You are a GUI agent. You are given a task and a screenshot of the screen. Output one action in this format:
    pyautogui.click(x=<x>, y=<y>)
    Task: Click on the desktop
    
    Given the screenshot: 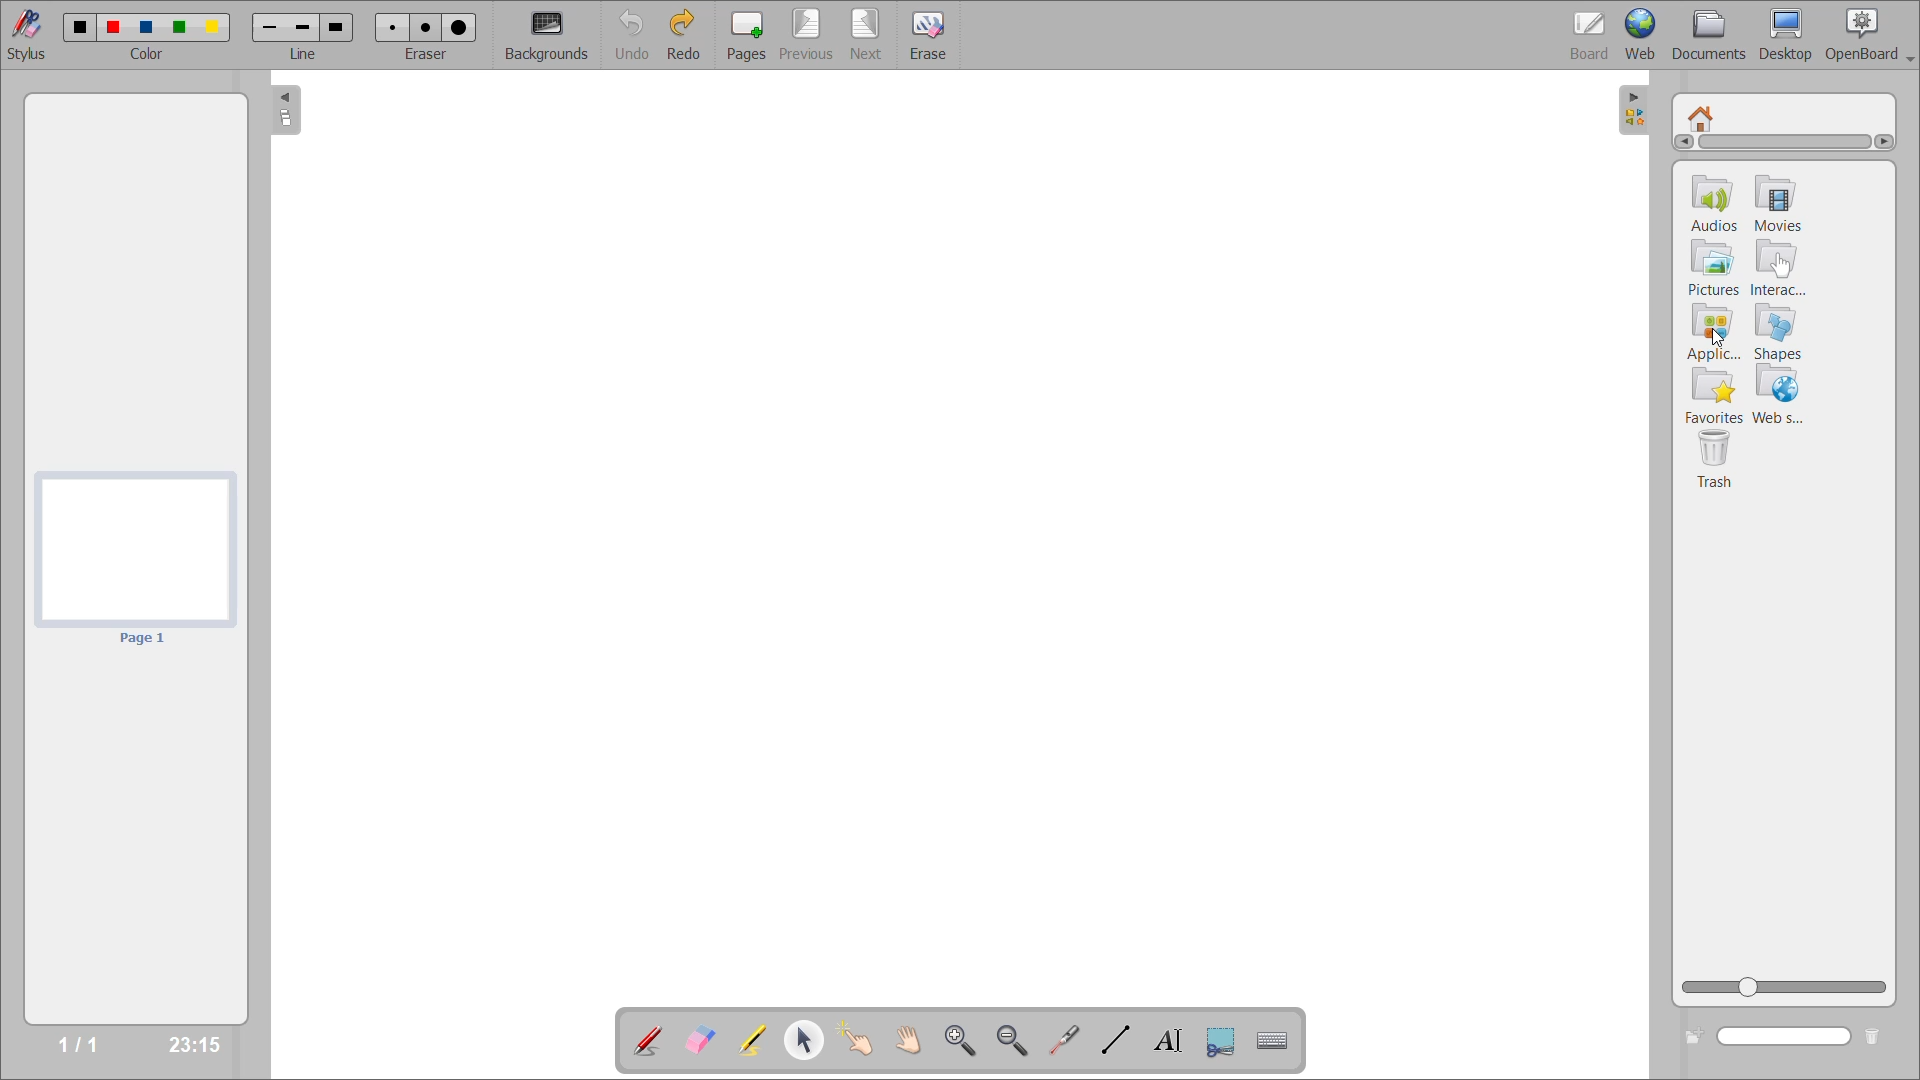 What is the action you would take?
    pyautogui.click(x=1787, y=34)
    